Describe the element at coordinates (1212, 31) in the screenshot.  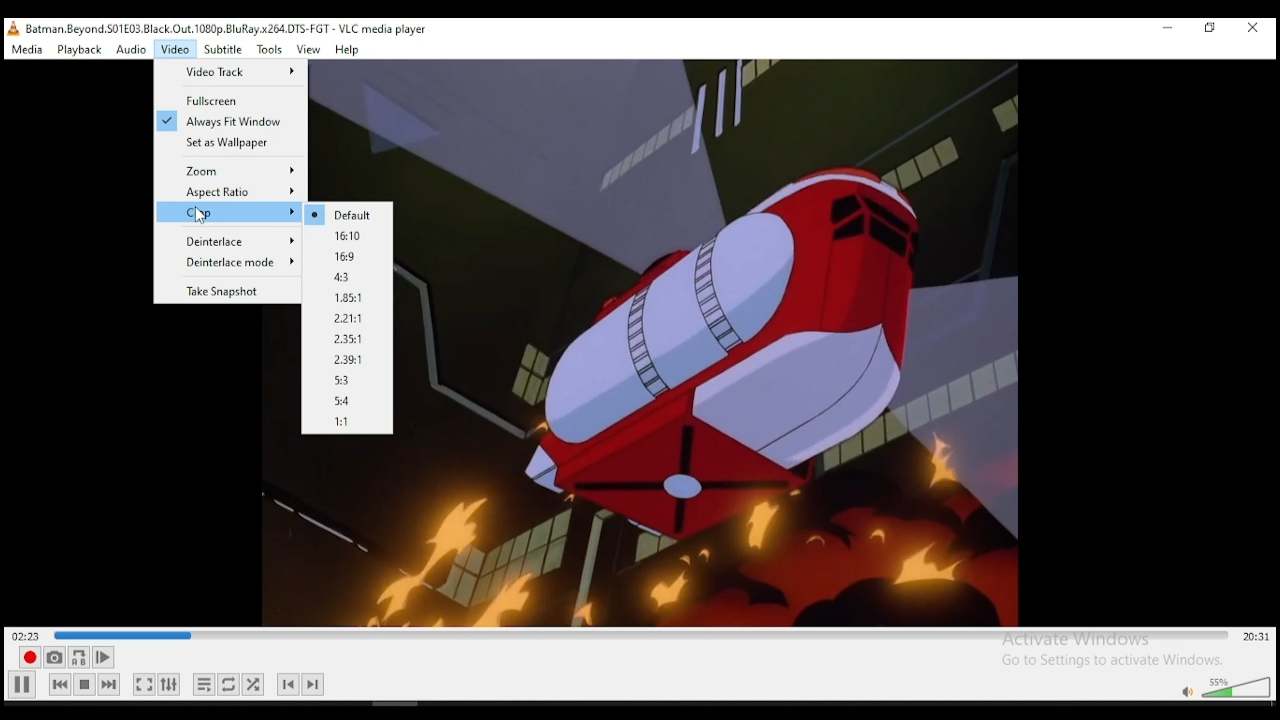
I see `restore` at that location.